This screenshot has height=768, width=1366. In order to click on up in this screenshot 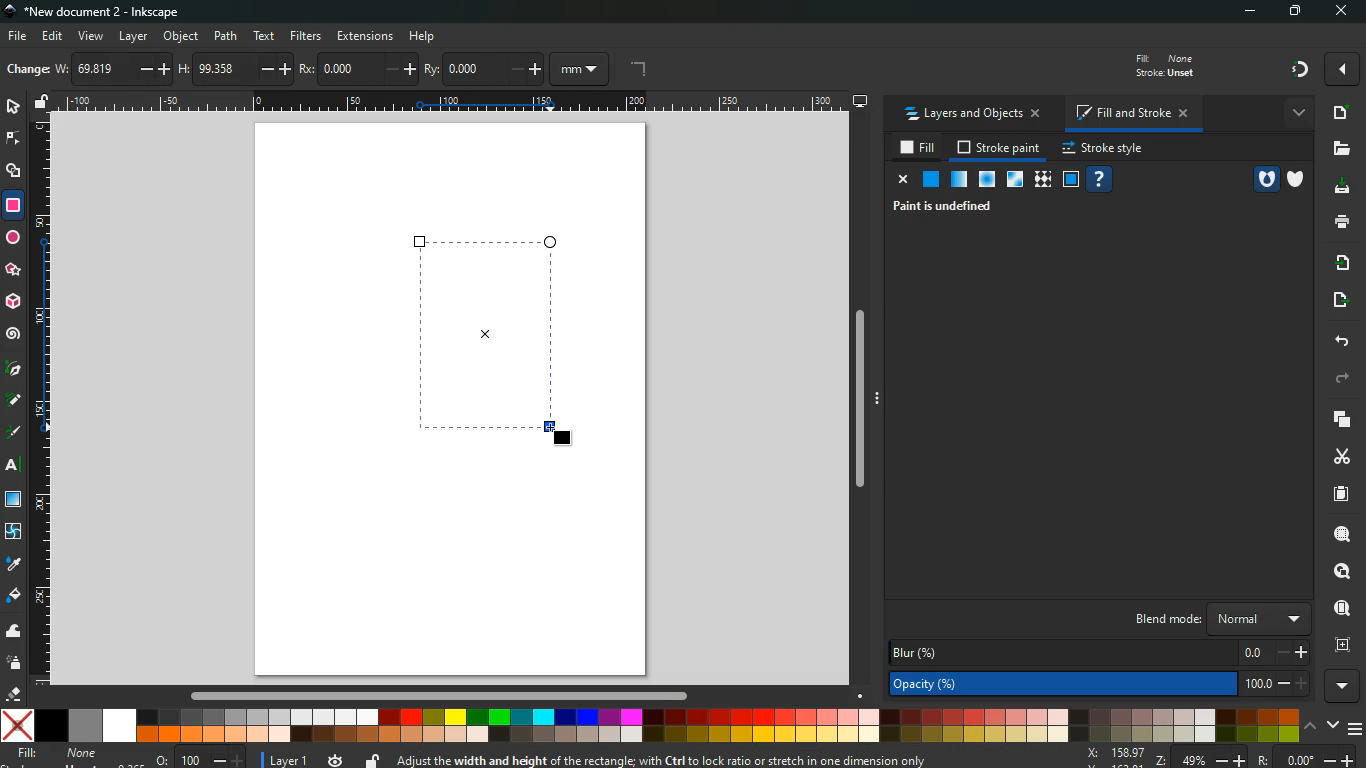, I will do `click(1311, 727)`.